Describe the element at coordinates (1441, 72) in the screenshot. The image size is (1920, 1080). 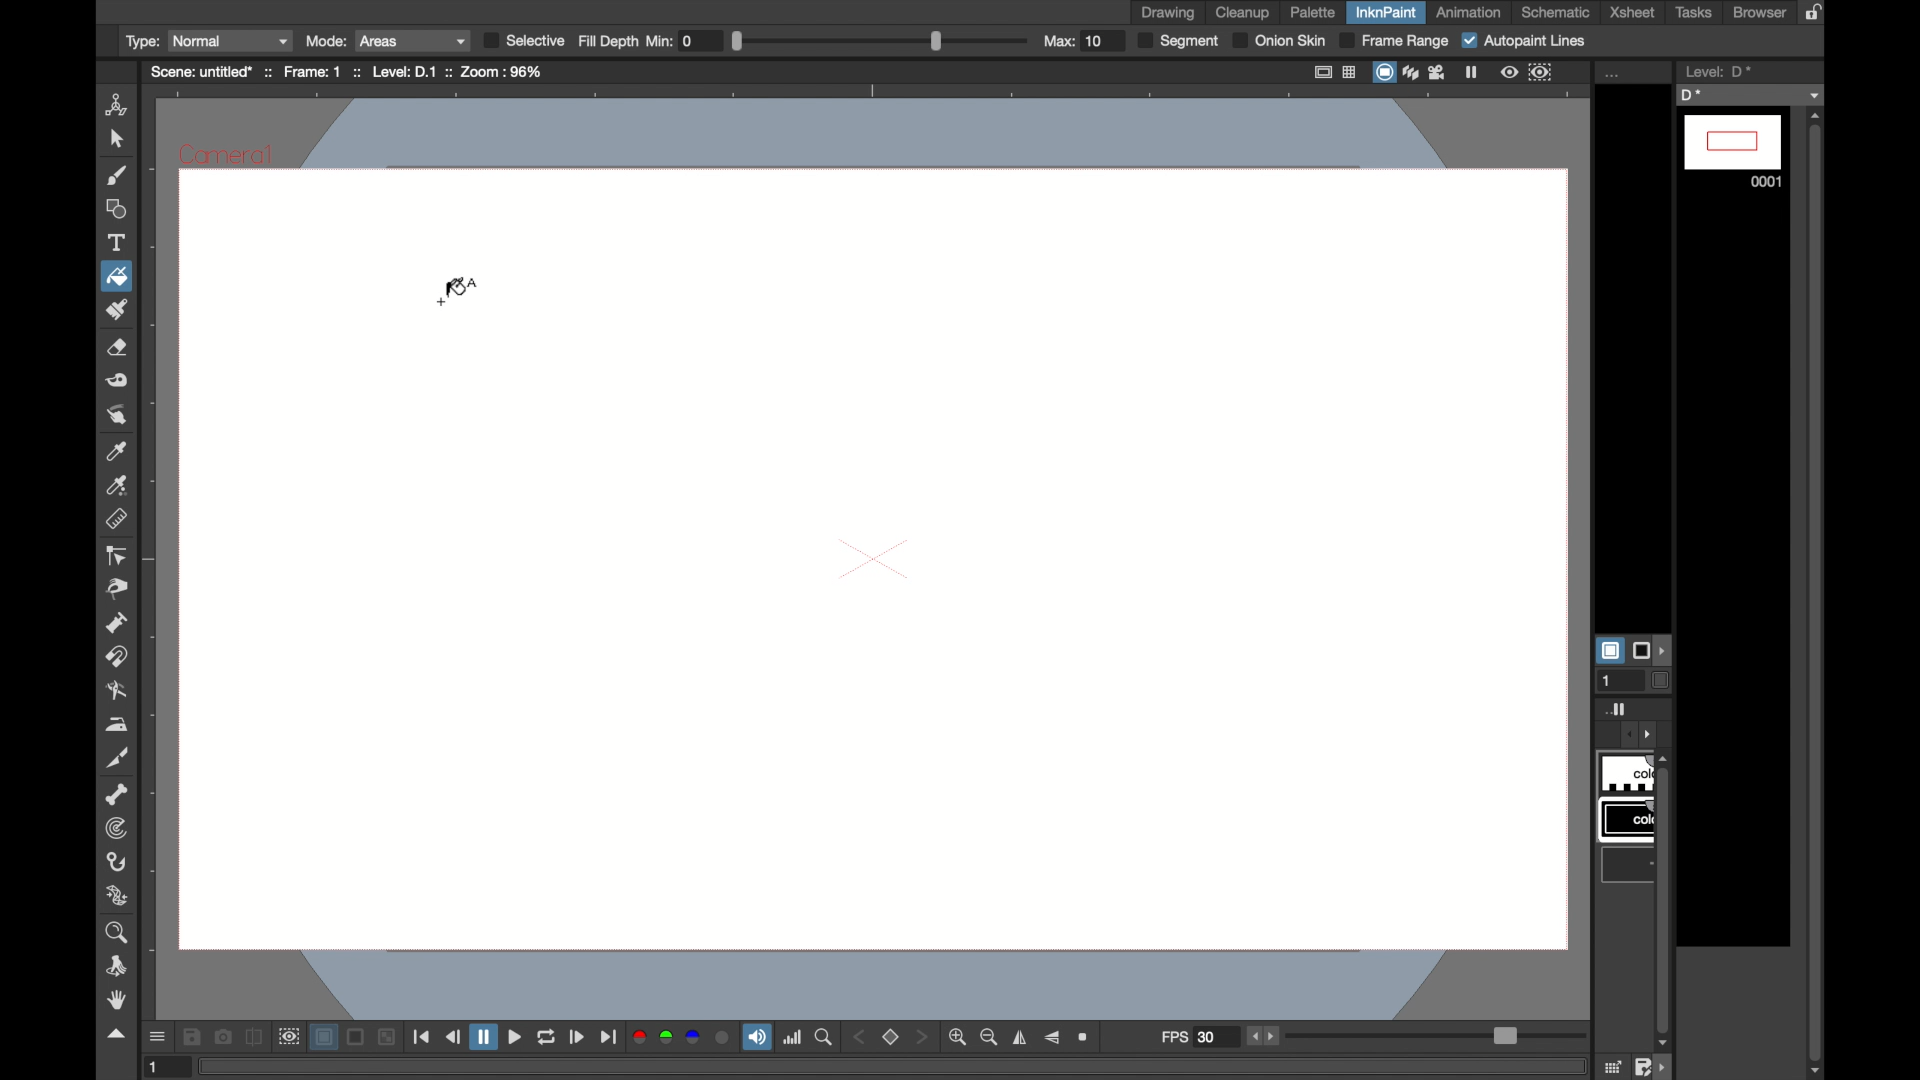
I see `film` at that location.